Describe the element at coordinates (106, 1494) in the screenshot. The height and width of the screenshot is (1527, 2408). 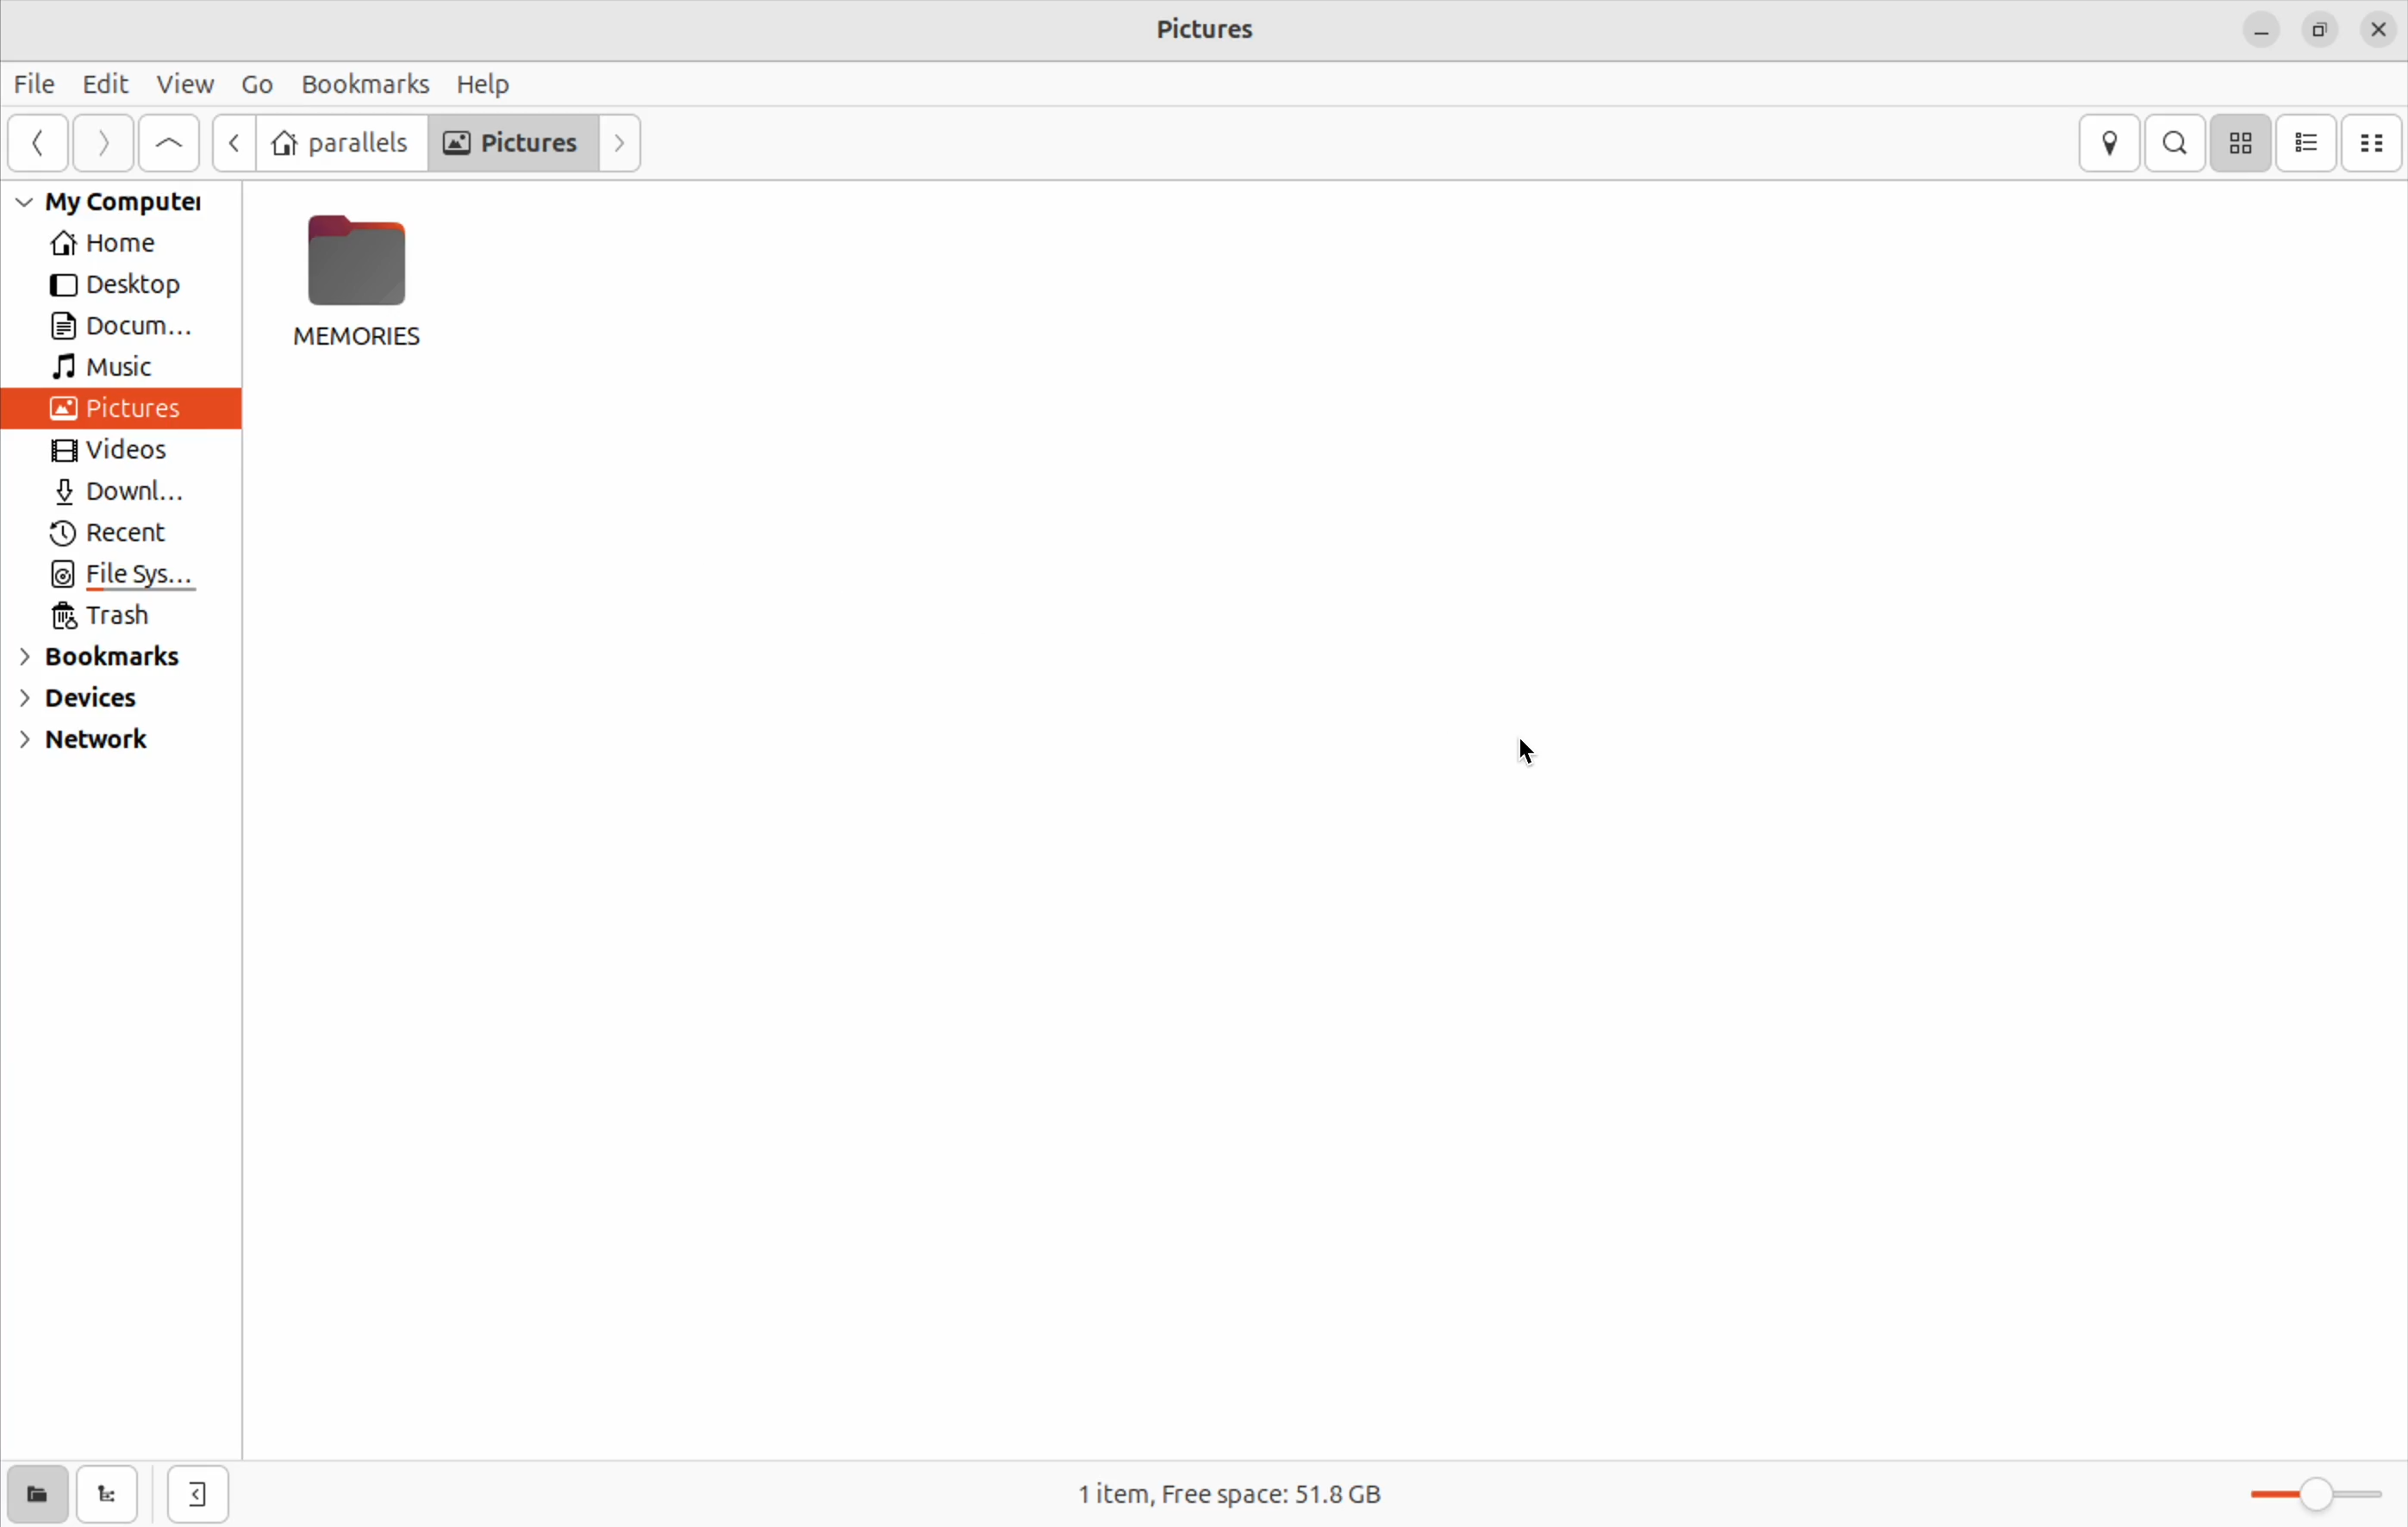
I see `show tree view` at that location.